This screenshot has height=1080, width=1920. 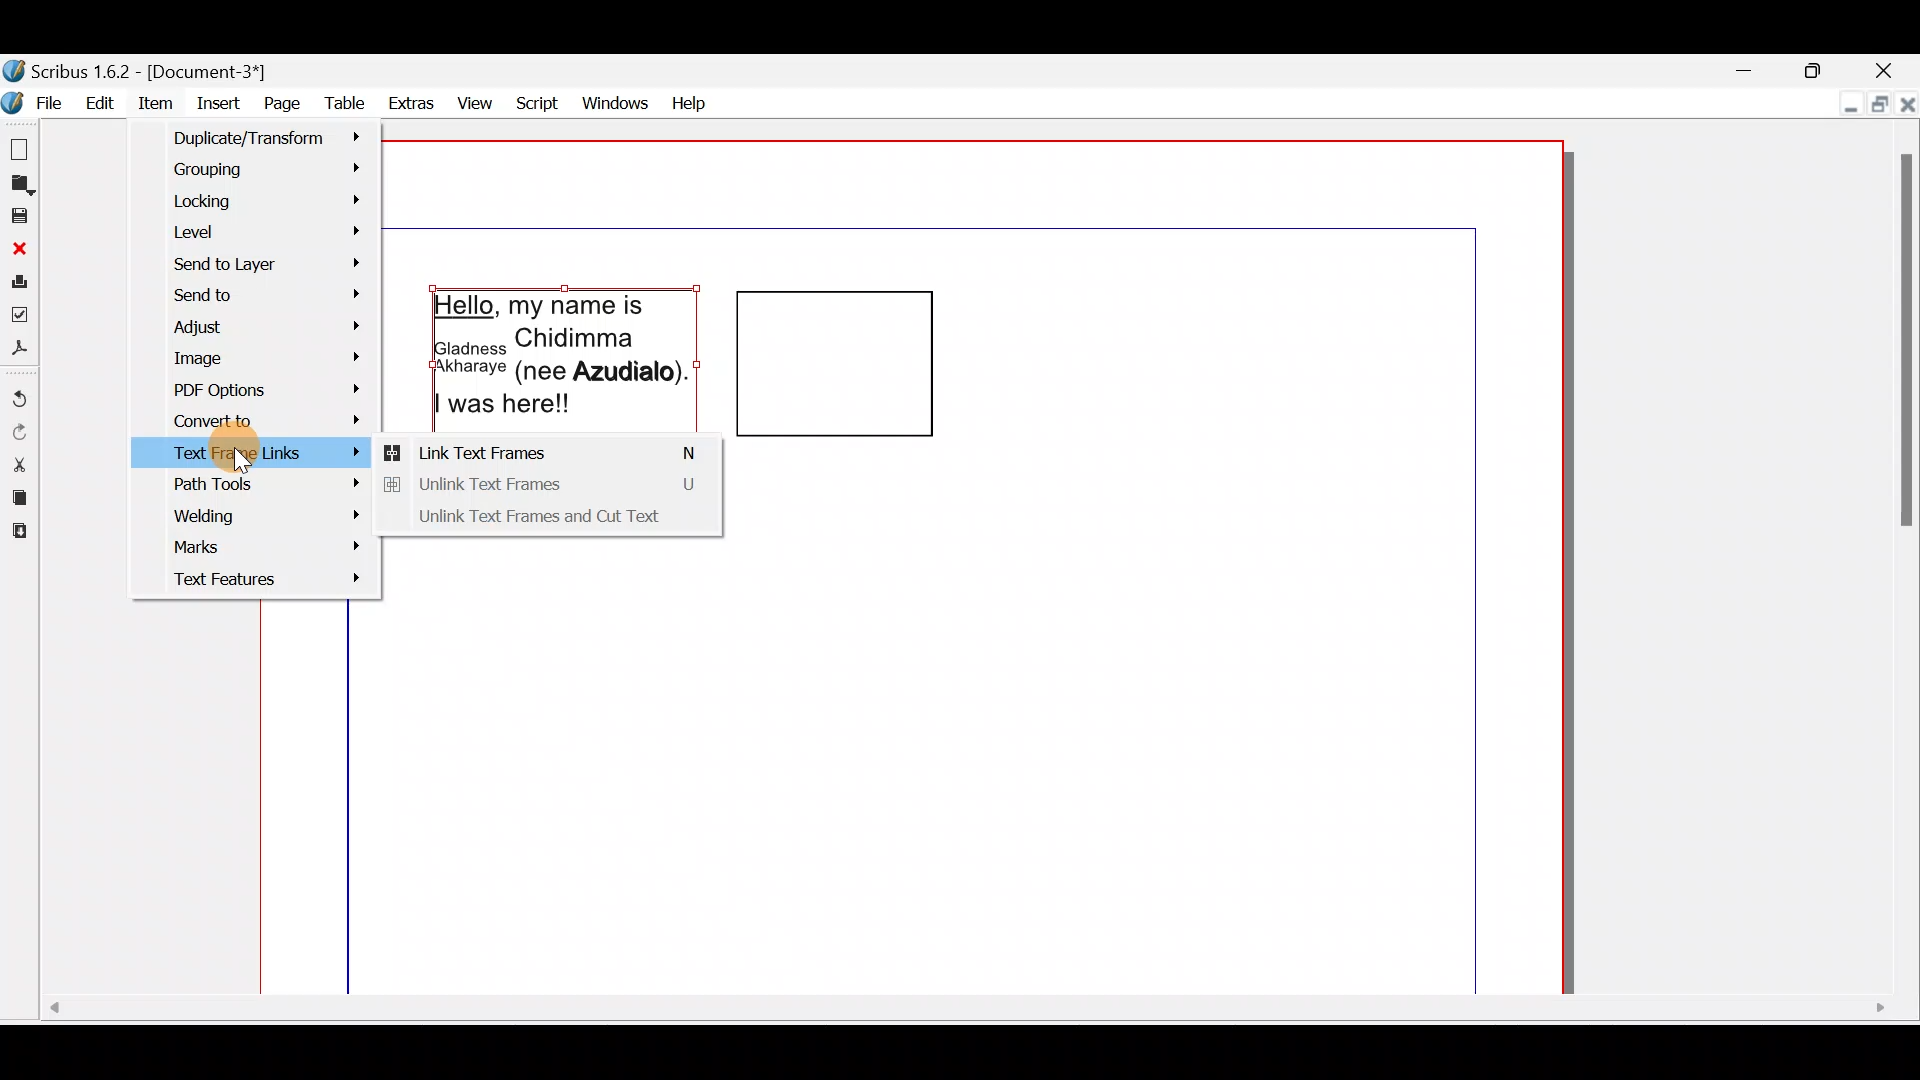 What do you see at coordinates (35, 100) in the screenshot?
I see `File` at bounding box center [35, 100].